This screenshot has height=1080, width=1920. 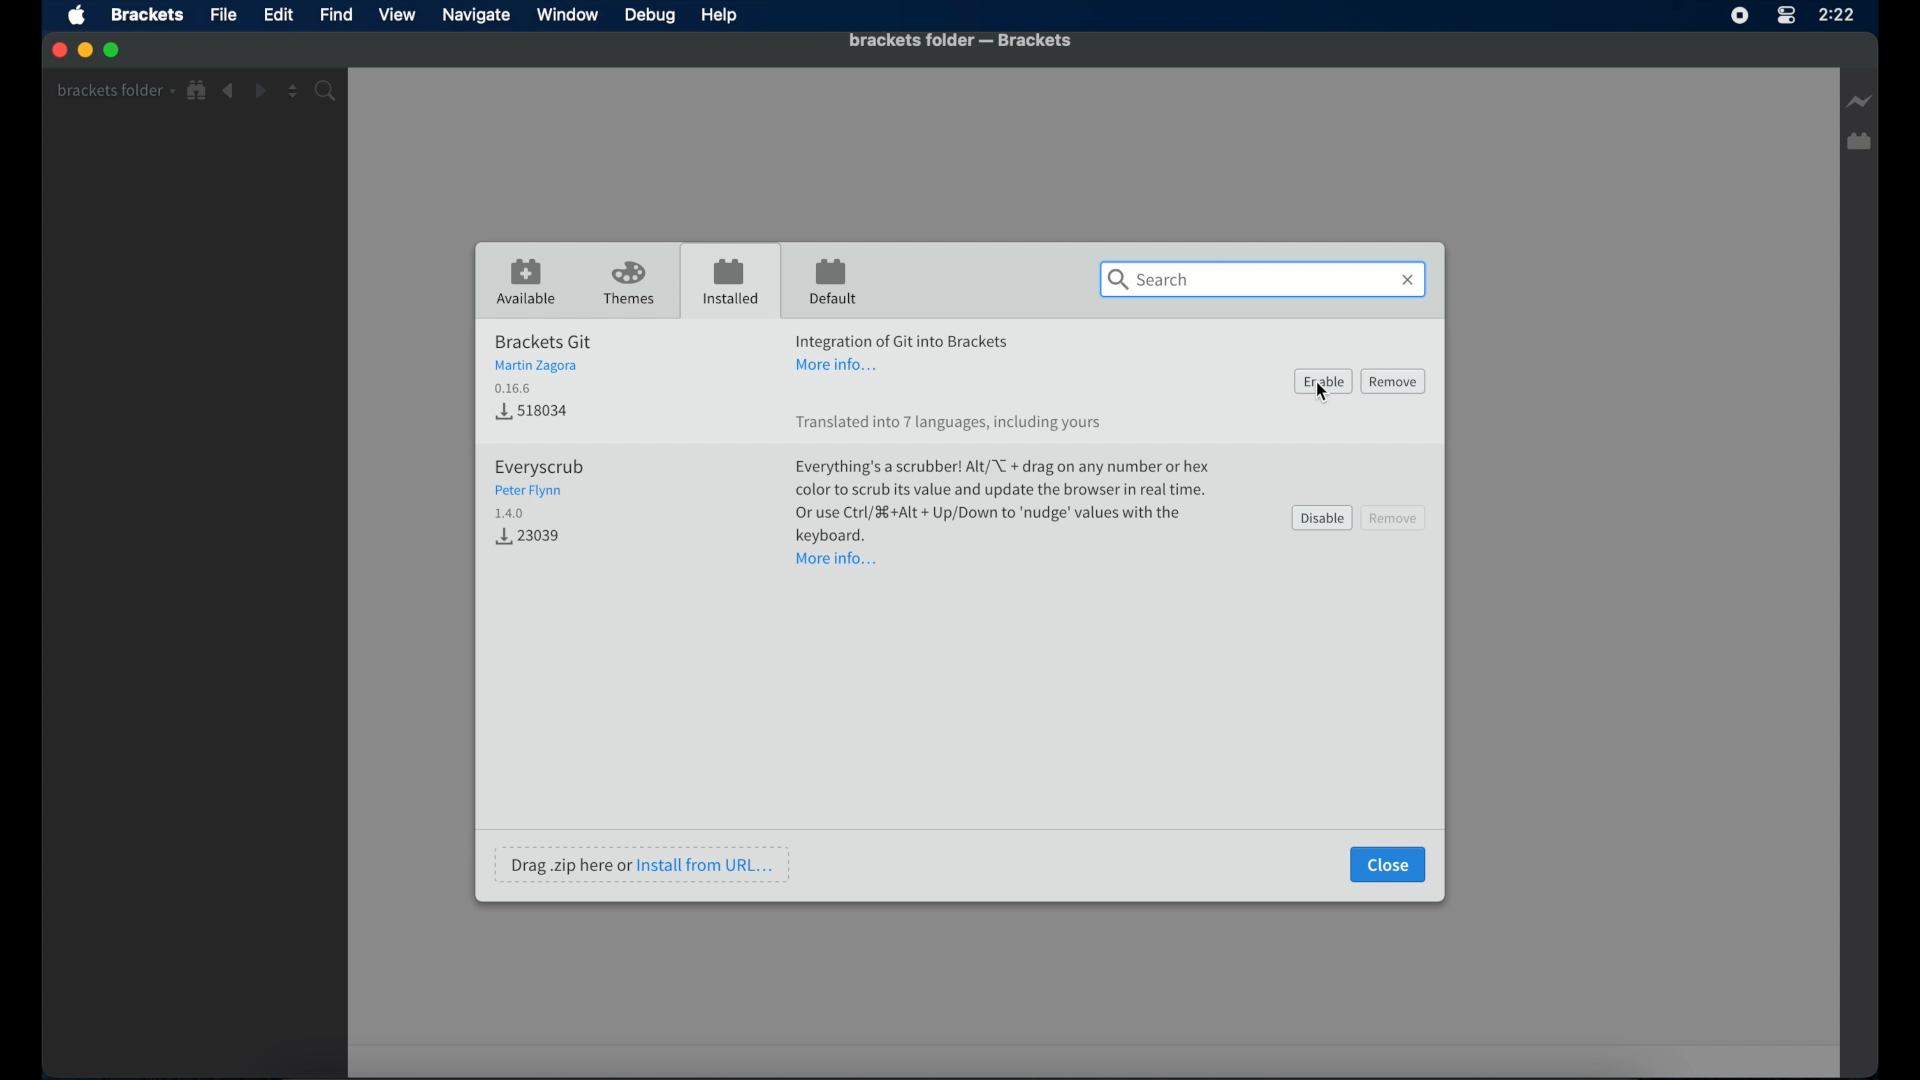 What do you see at coordinates (833, 283) in the screenshot?
I see `default` at bounding box center [833, 283].